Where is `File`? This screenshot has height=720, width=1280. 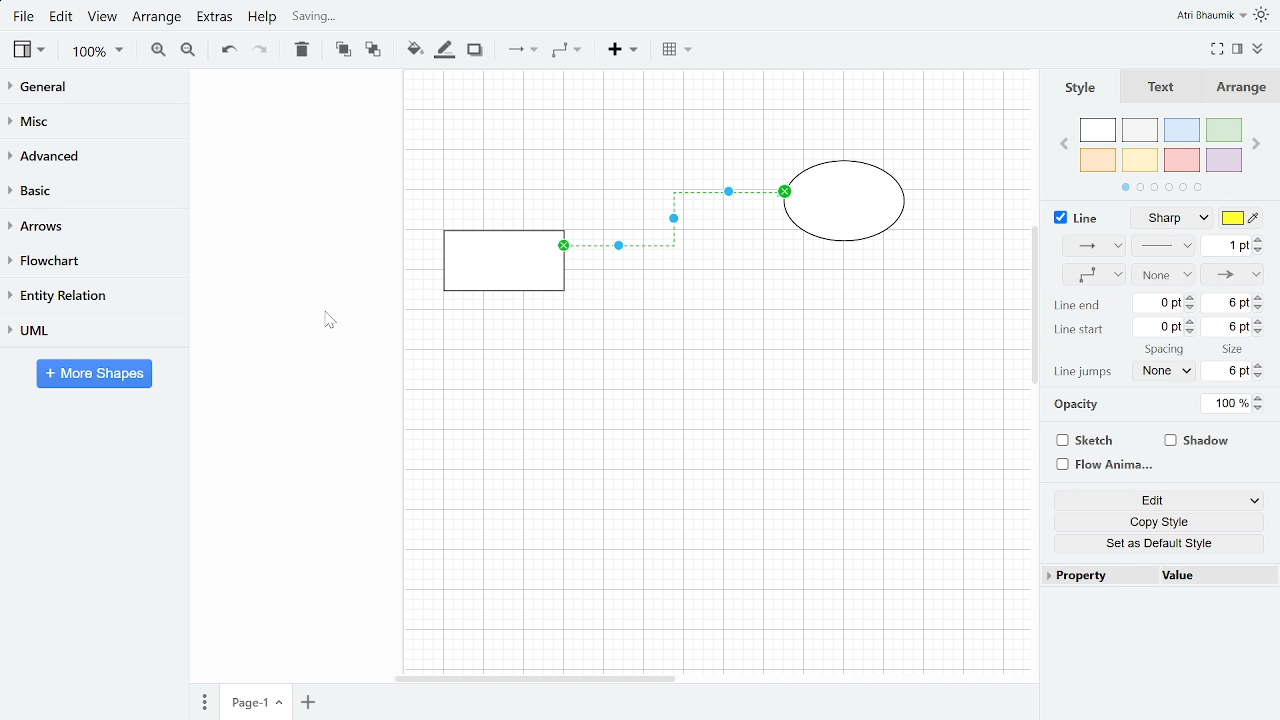 File is located at coordinates (22, 17).